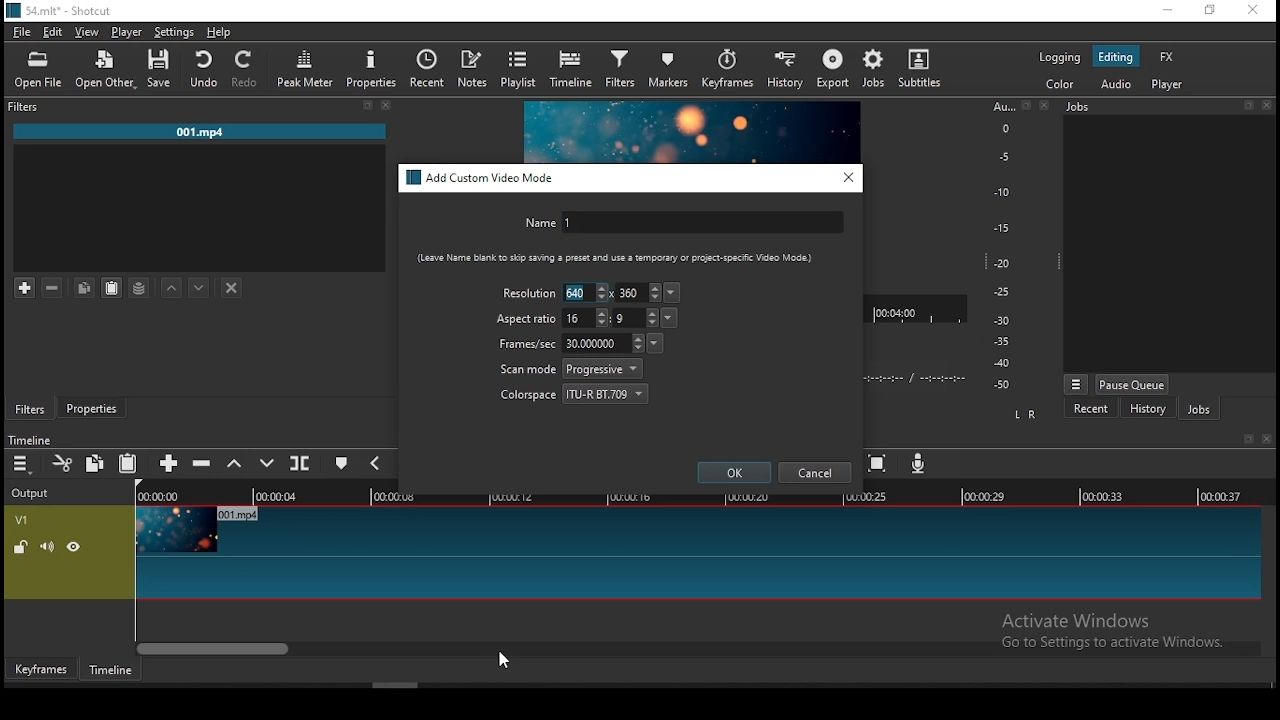 This screenshot has height=720, width=1280. Describe the element at coordinates (998, 342) in the screenshot. I see `-35` at that location.